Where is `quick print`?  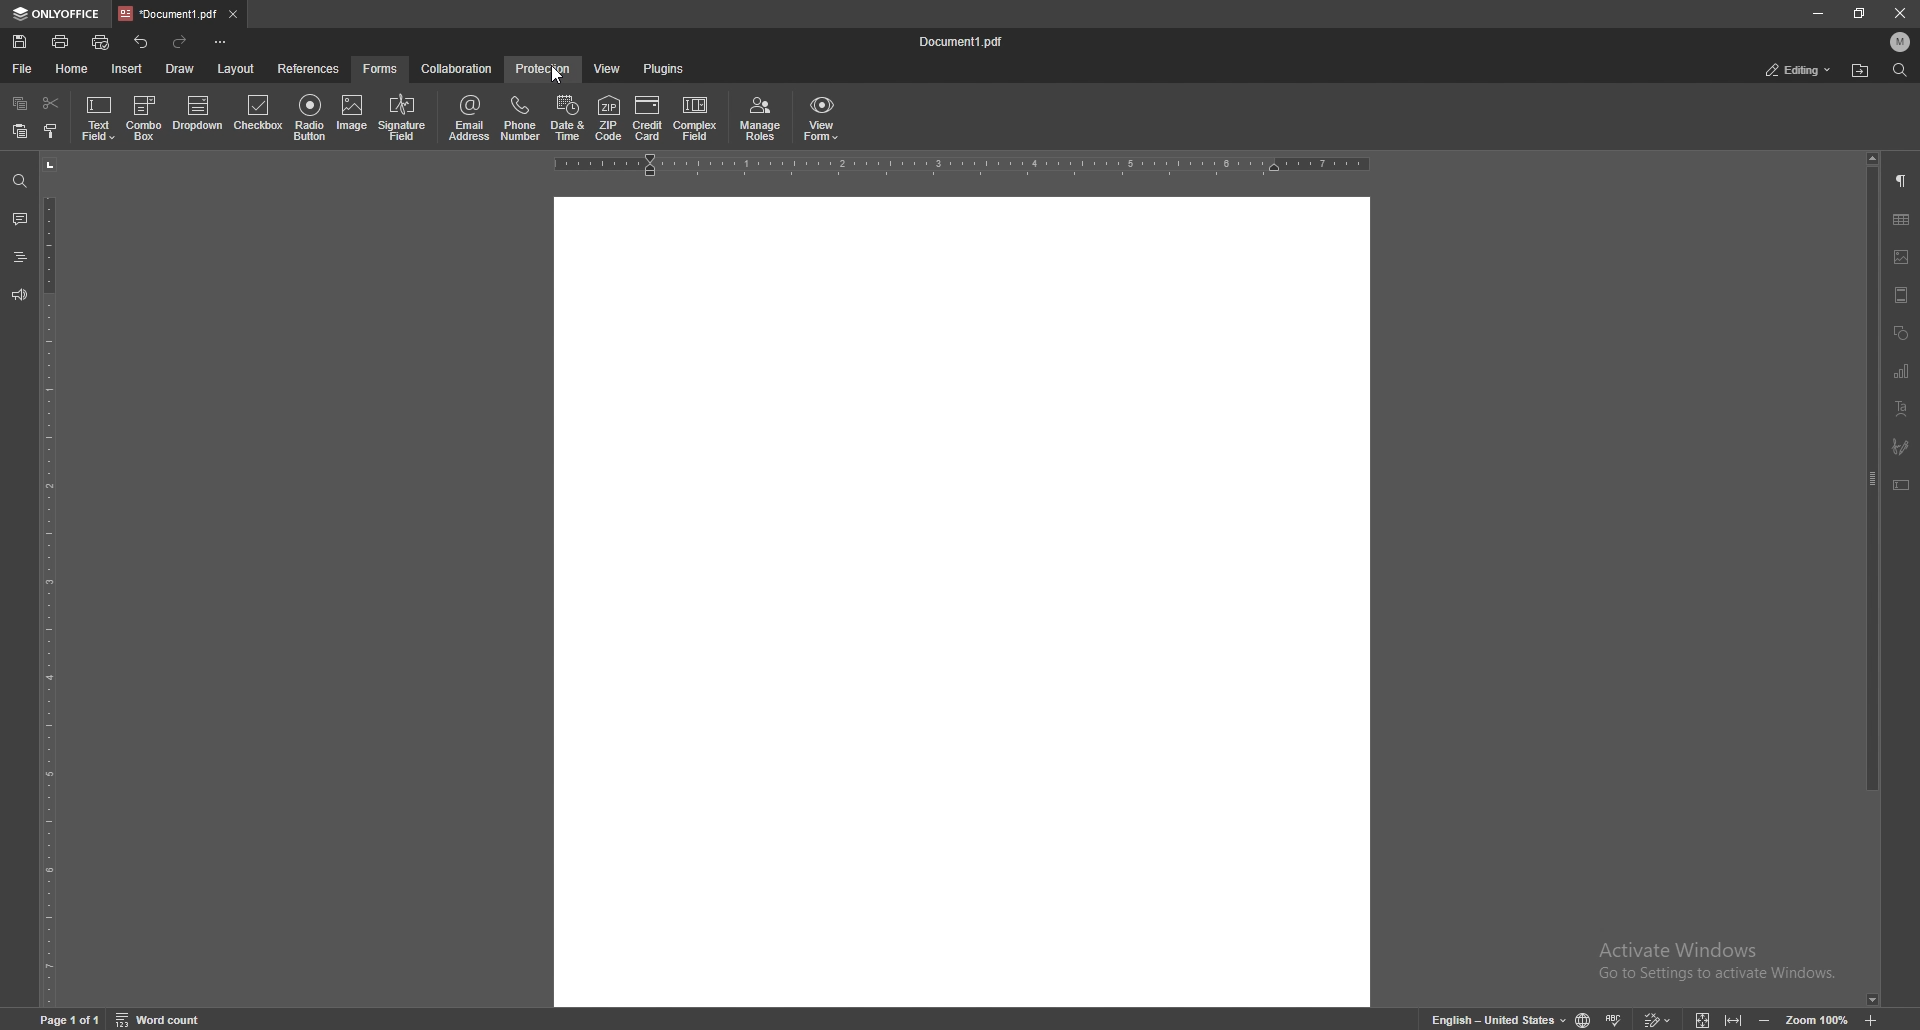 quick print is located at coordinates (102, 44).